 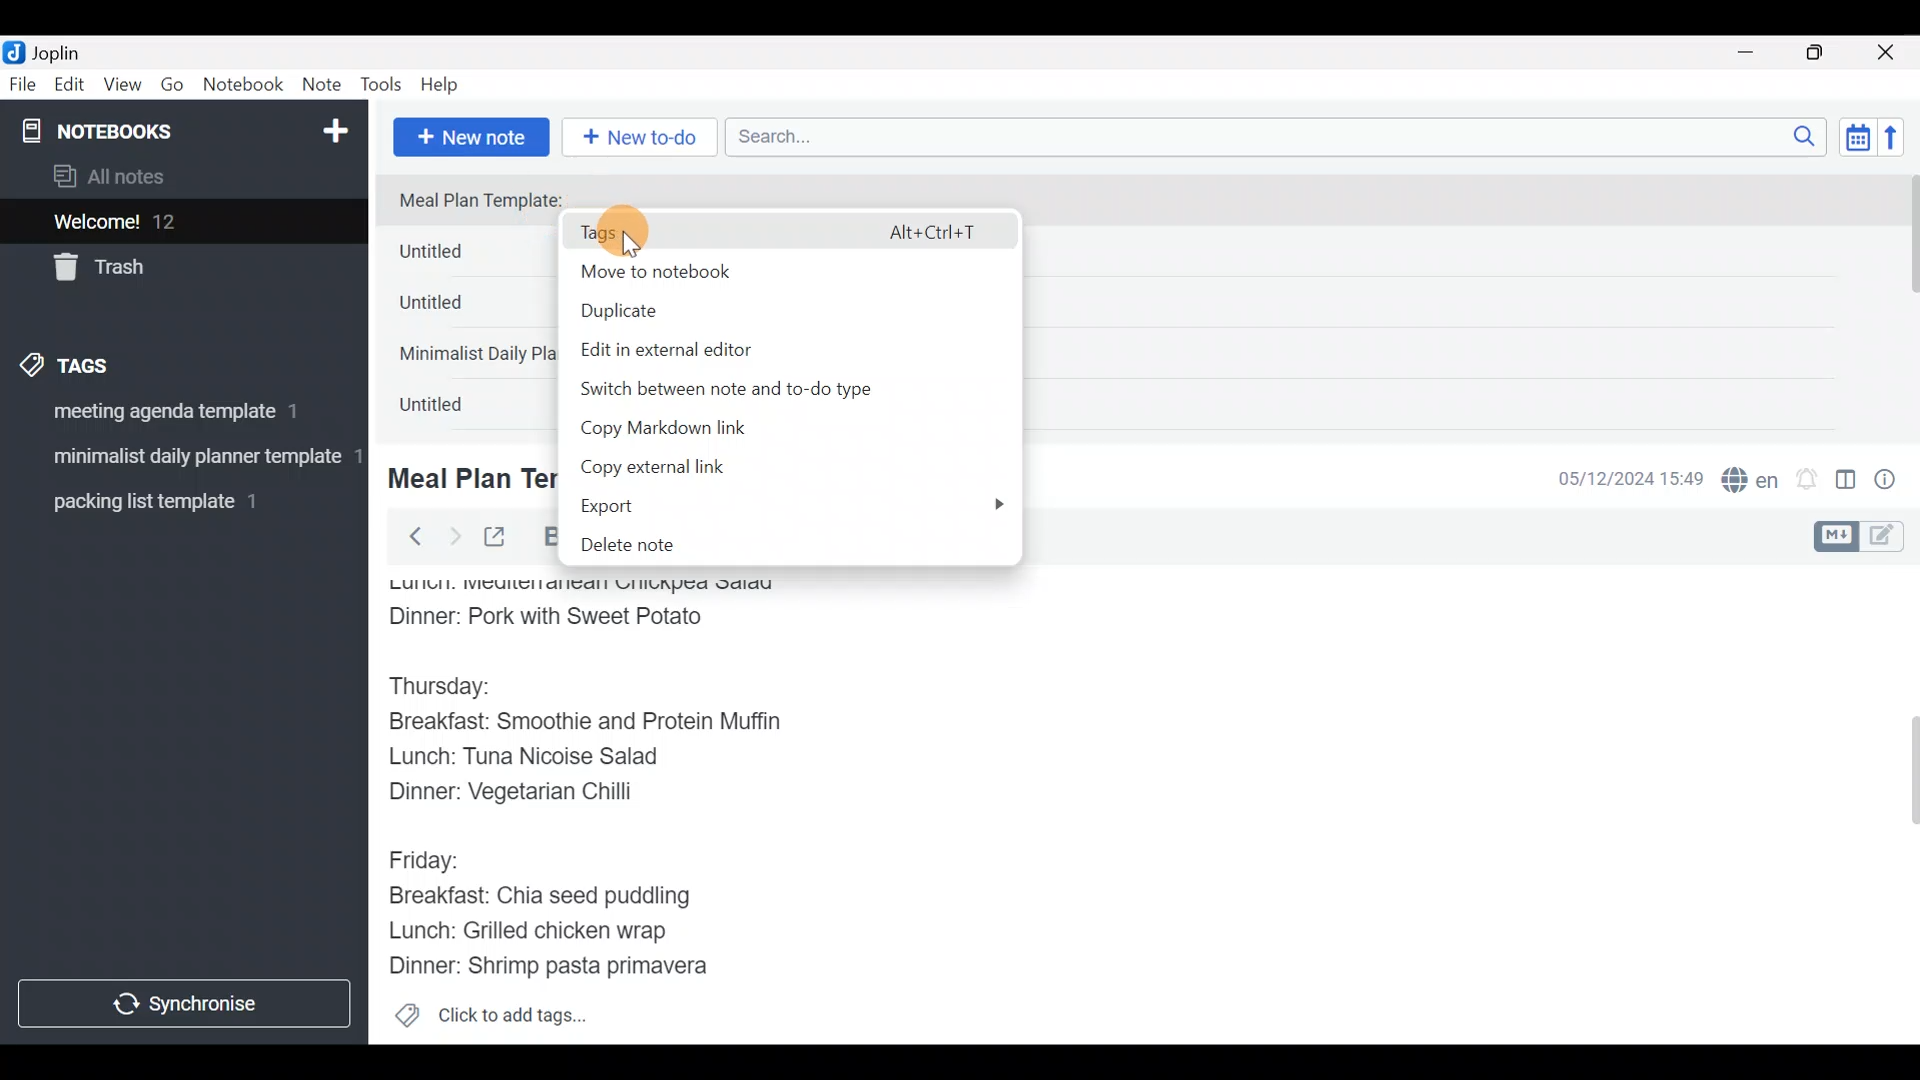 I want to click on Spelling, so click(x=1751, y=482).